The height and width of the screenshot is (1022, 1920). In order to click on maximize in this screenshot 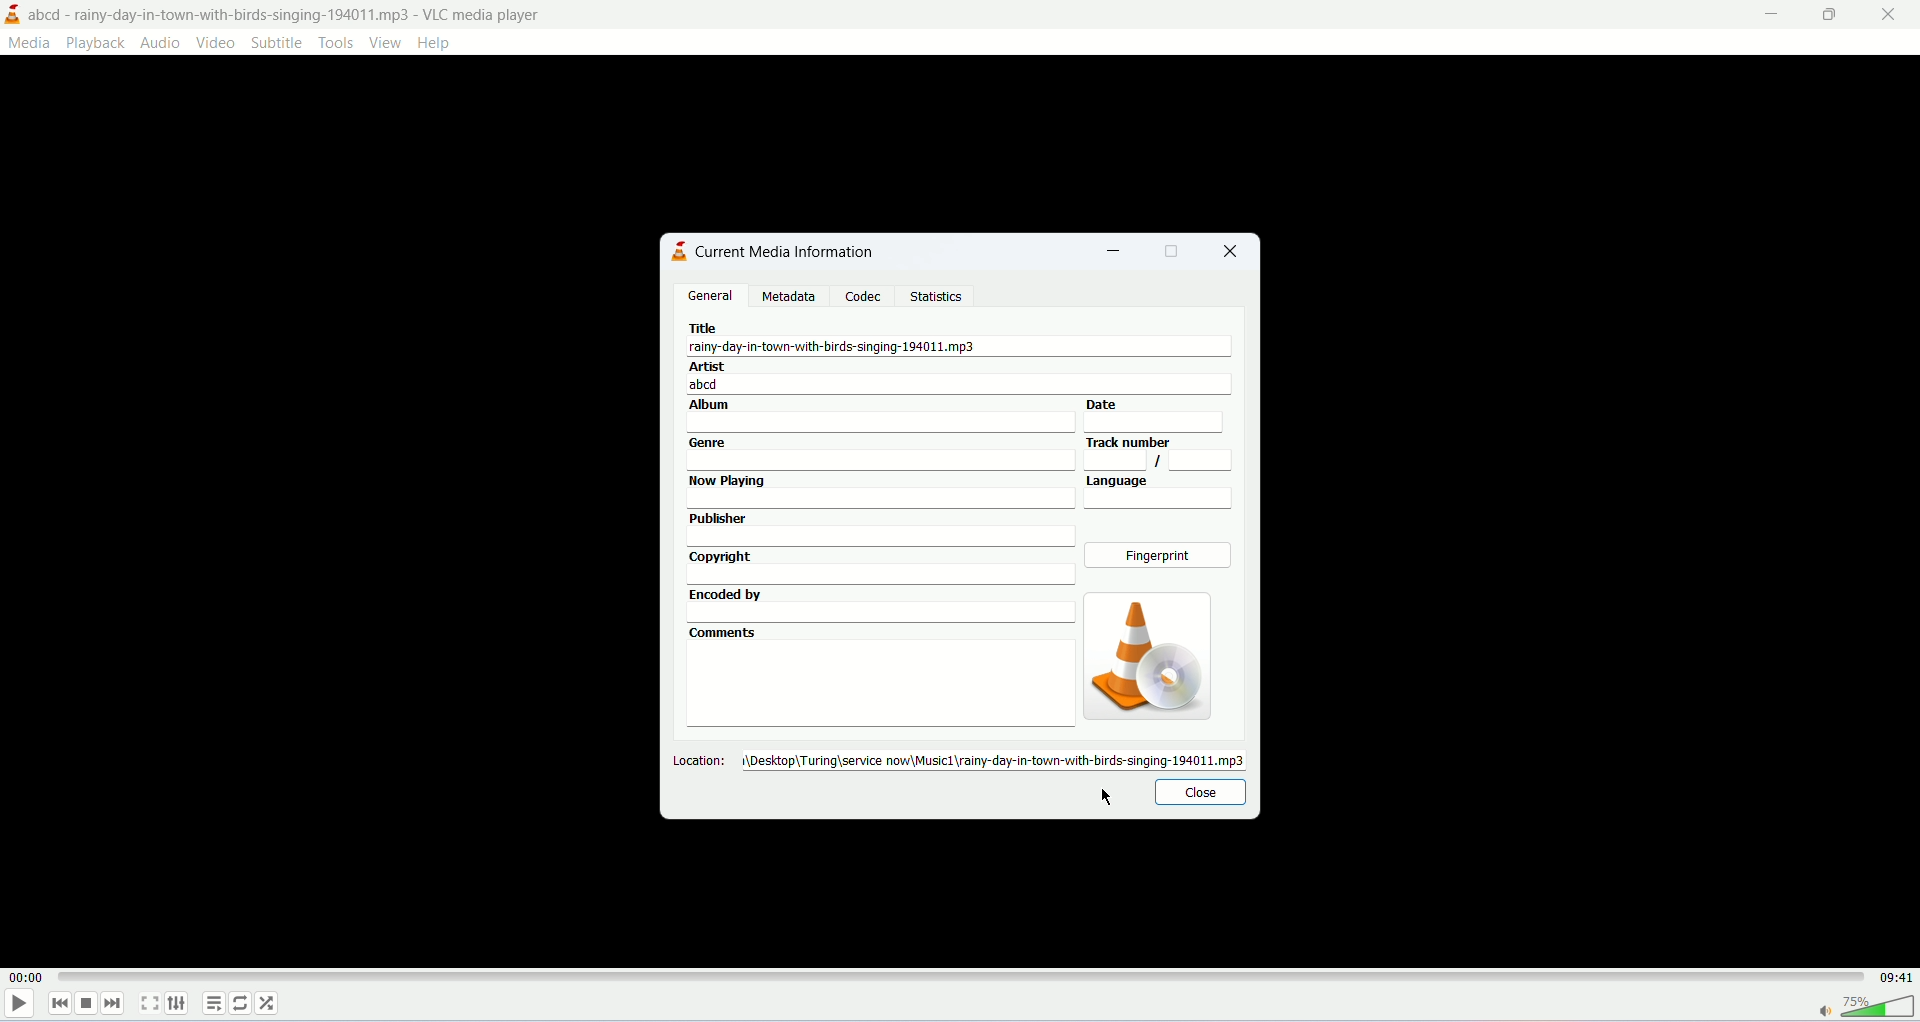, I will do `click(1173, 251)`.